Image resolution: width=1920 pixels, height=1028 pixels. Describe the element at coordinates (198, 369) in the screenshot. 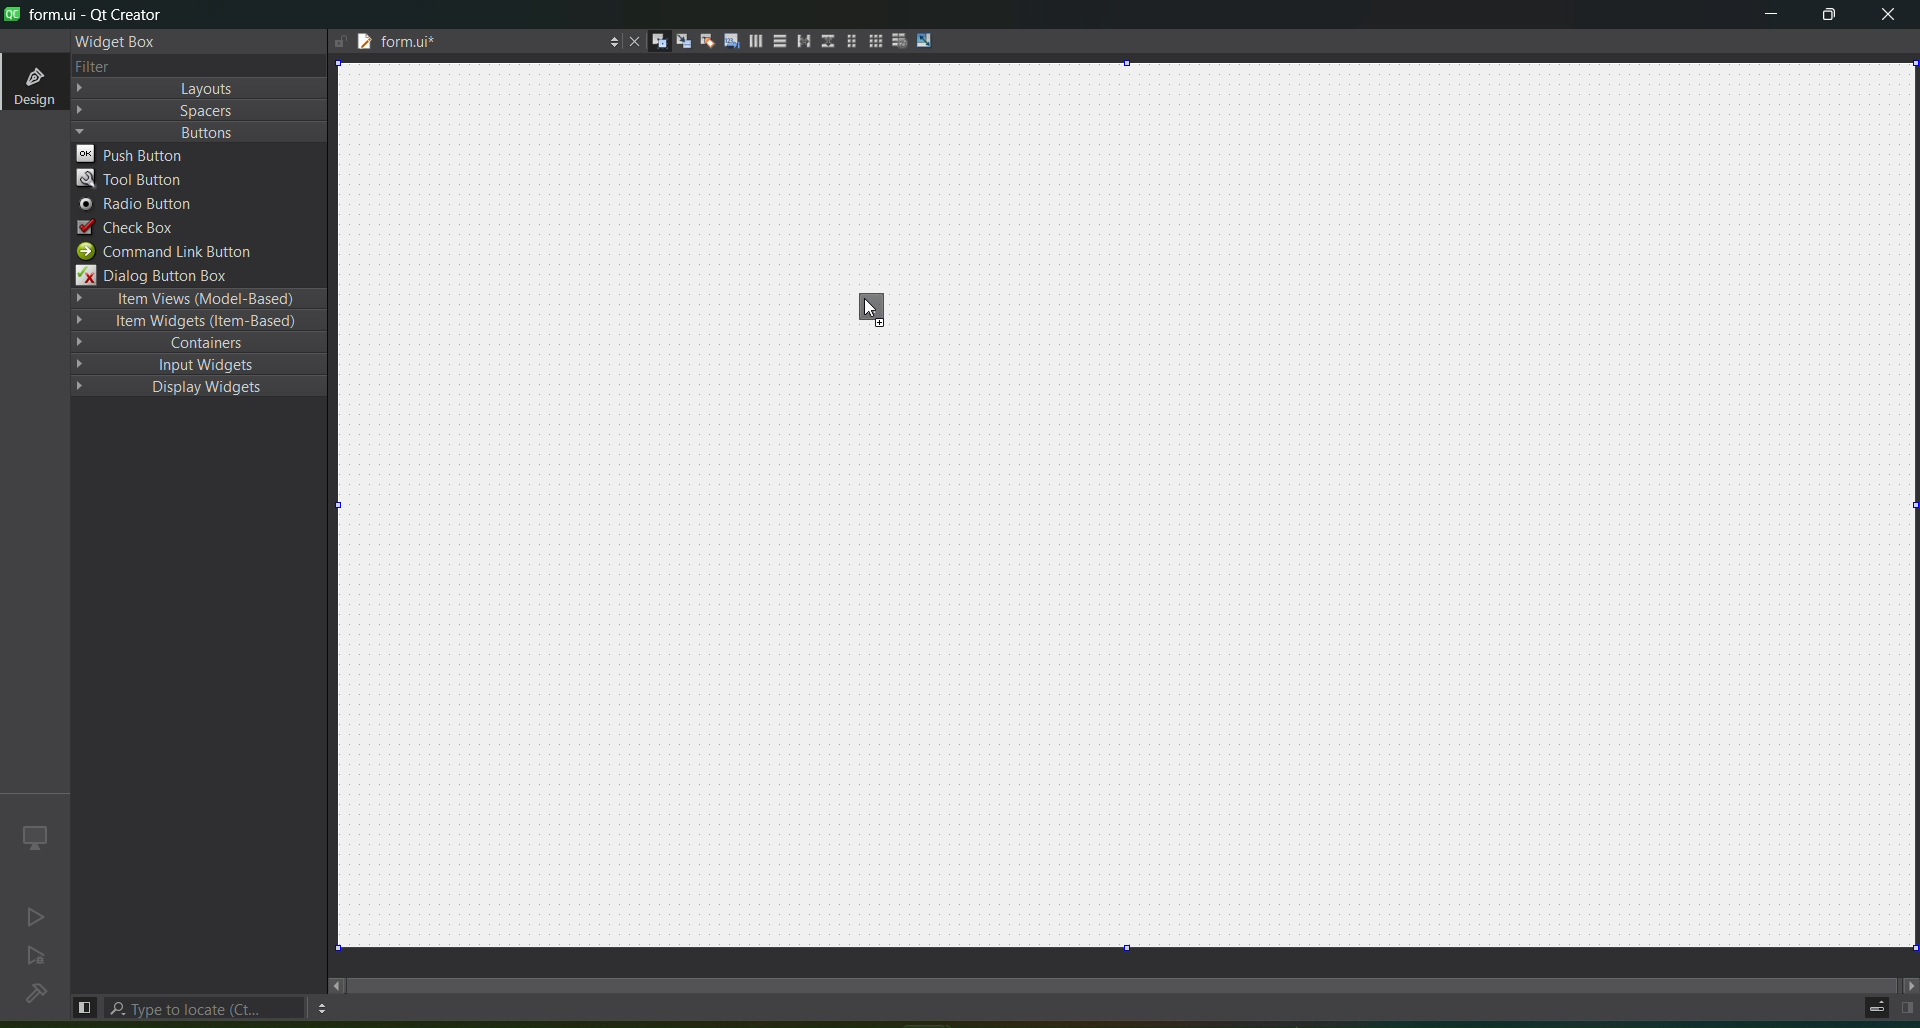

I see `input widgets` at that location.